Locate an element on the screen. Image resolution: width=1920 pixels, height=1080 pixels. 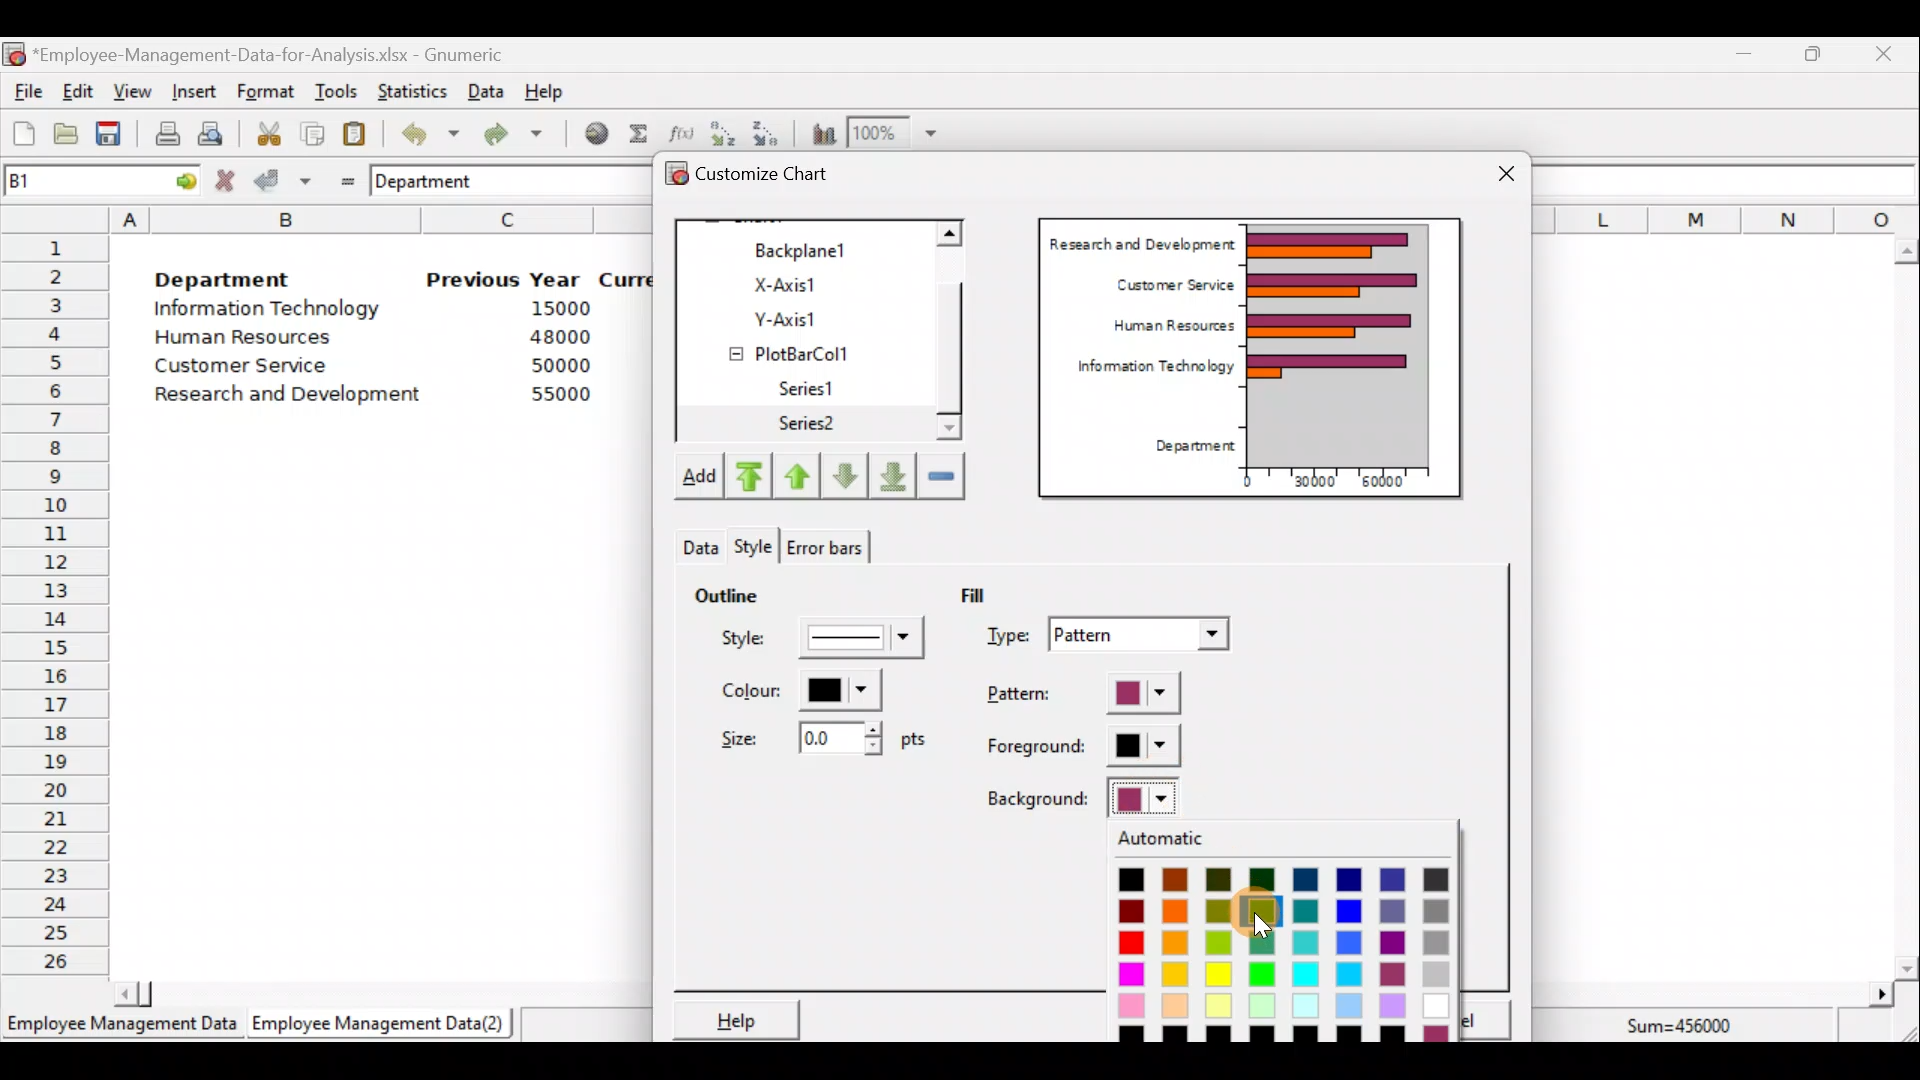
Gnumeric logo is located at coordinates (14, 56).